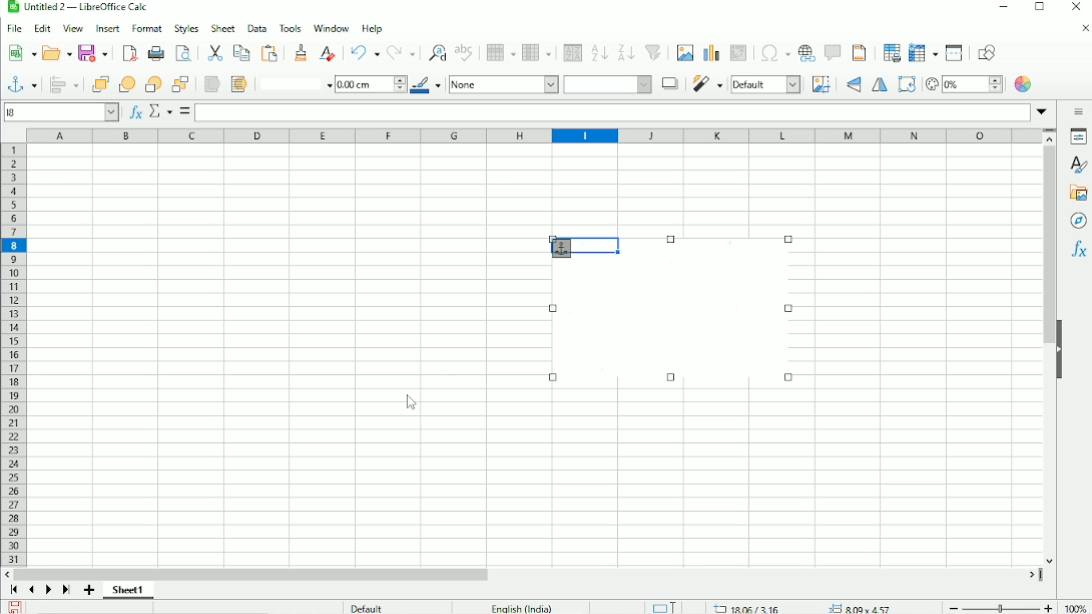 The height and width of the screenshot is (614, 1092). What do you see at coordinates (671, 314) in the screenshot?
I see `image inserted` at bounding box center [671, 314].